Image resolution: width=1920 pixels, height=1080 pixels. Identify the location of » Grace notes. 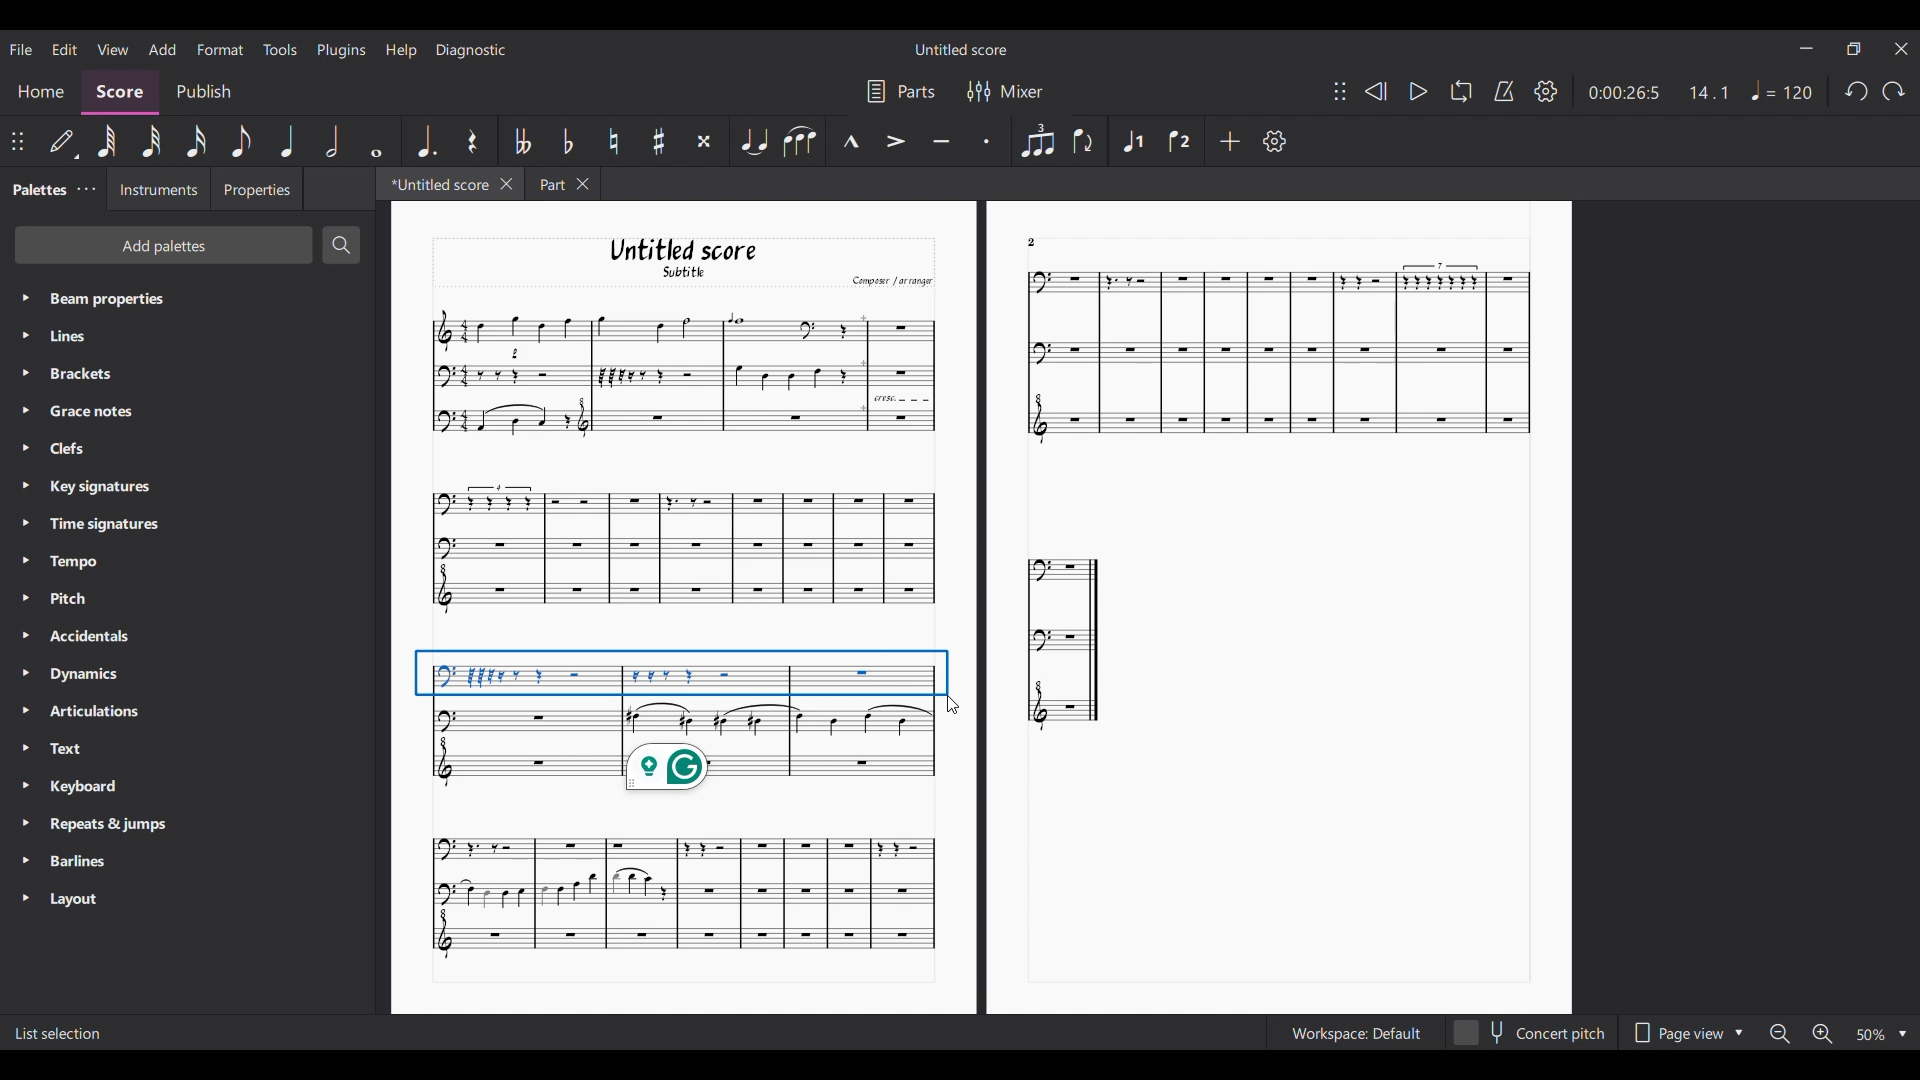
(86, 412).